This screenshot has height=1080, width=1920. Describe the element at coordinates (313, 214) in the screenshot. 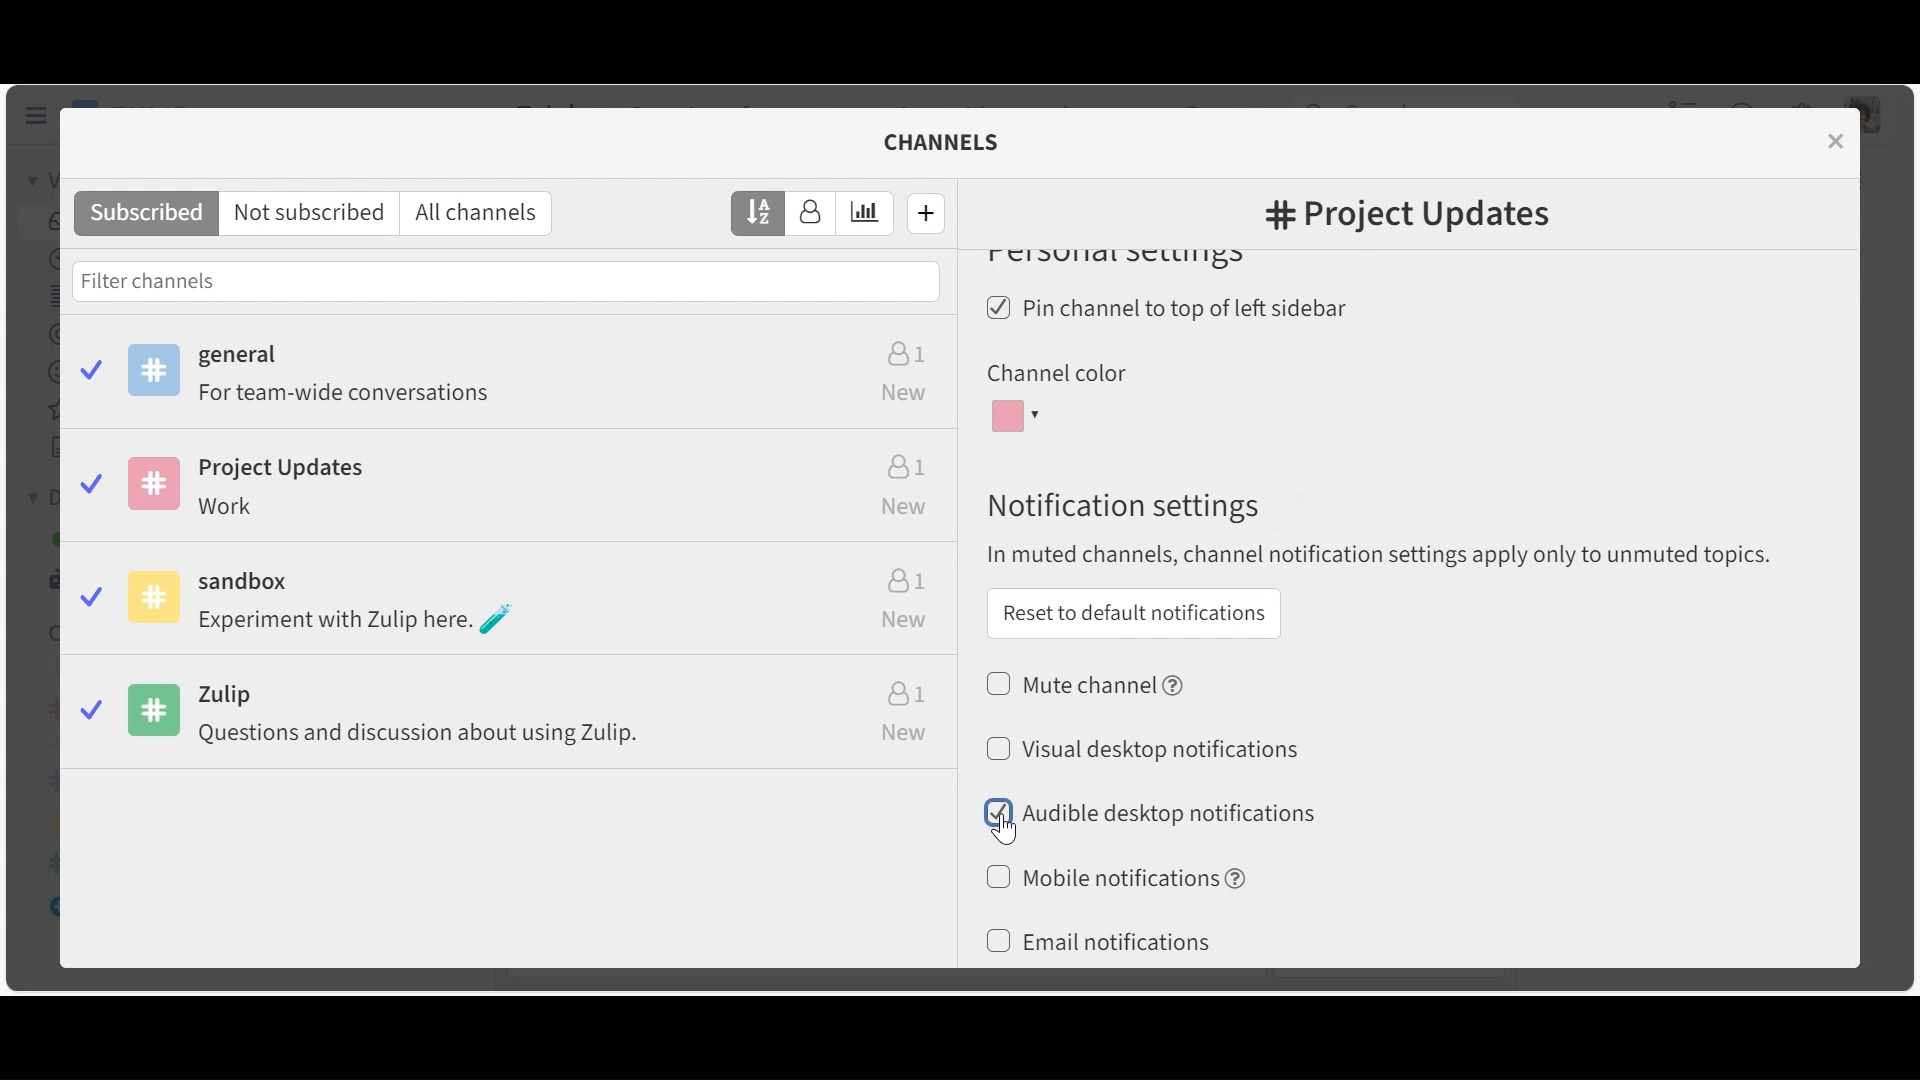

I see `Not subscribed` at that location.